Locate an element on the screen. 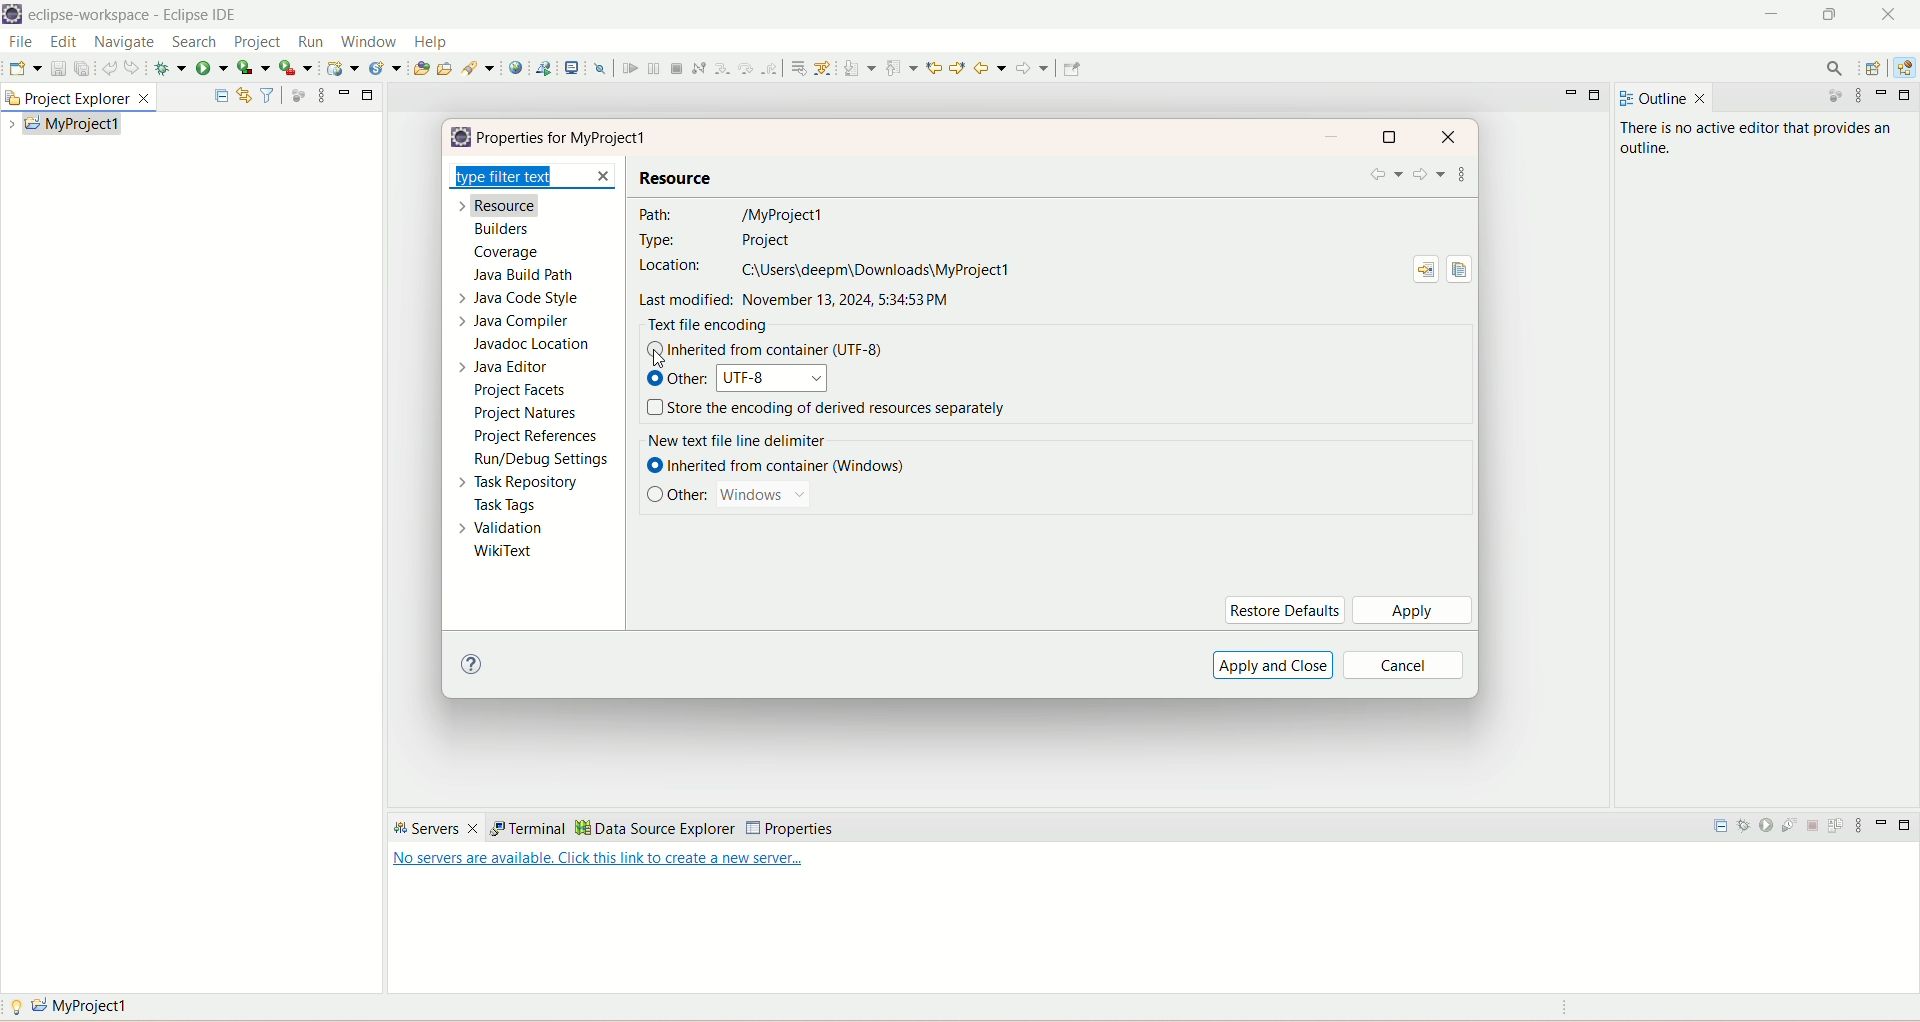 Image resolution: width=1920 pixels, height=1022 pixels. suspend is located at coordinates (652, 68).